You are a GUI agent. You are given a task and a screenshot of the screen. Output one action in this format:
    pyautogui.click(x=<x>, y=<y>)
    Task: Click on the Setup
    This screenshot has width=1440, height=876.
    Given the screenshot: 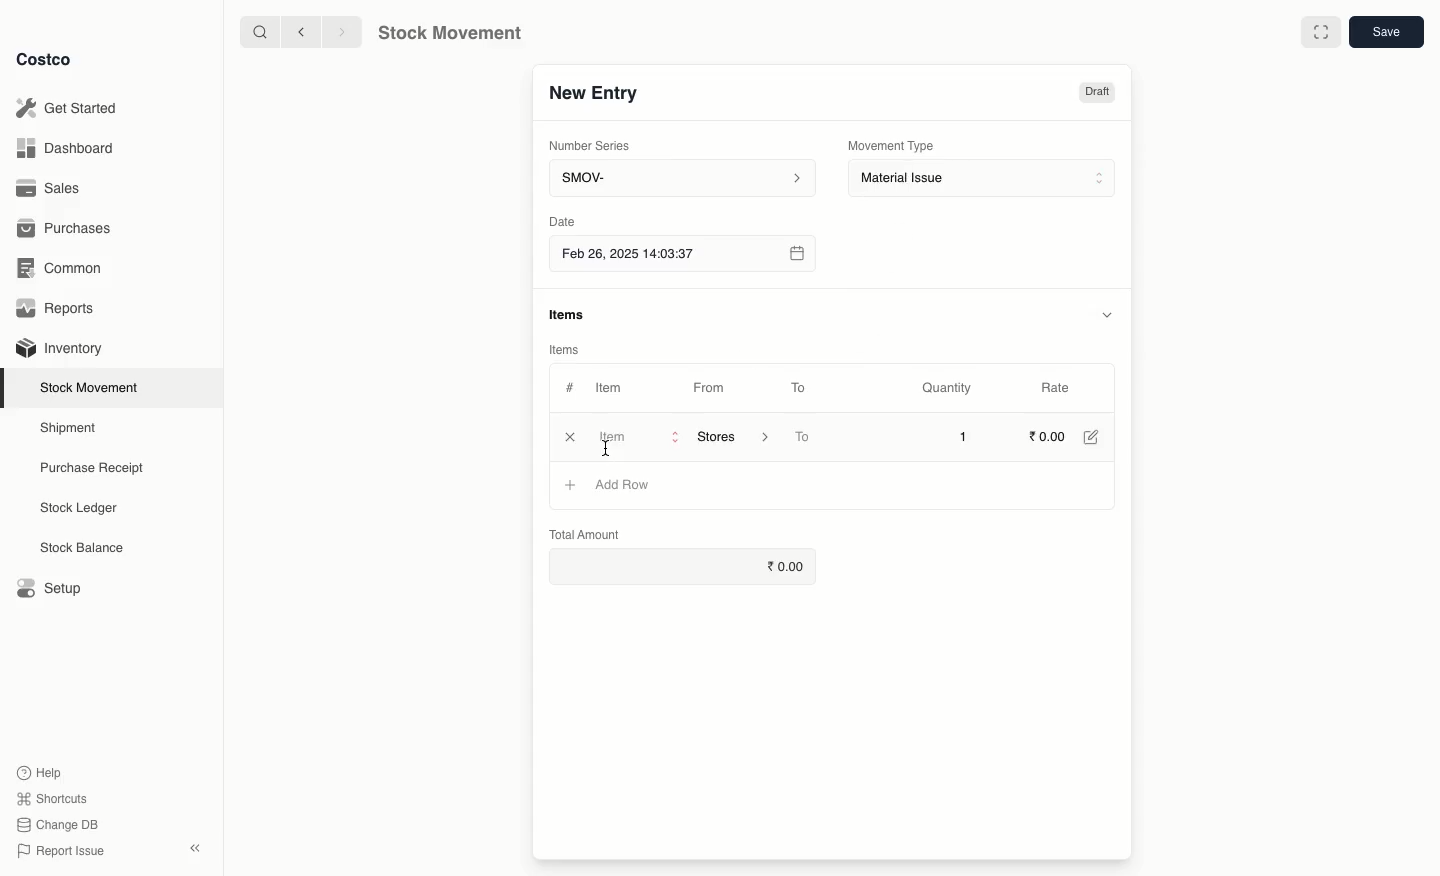 What is the action you would take?
    pyautogui.click(x=47, y=586)
    